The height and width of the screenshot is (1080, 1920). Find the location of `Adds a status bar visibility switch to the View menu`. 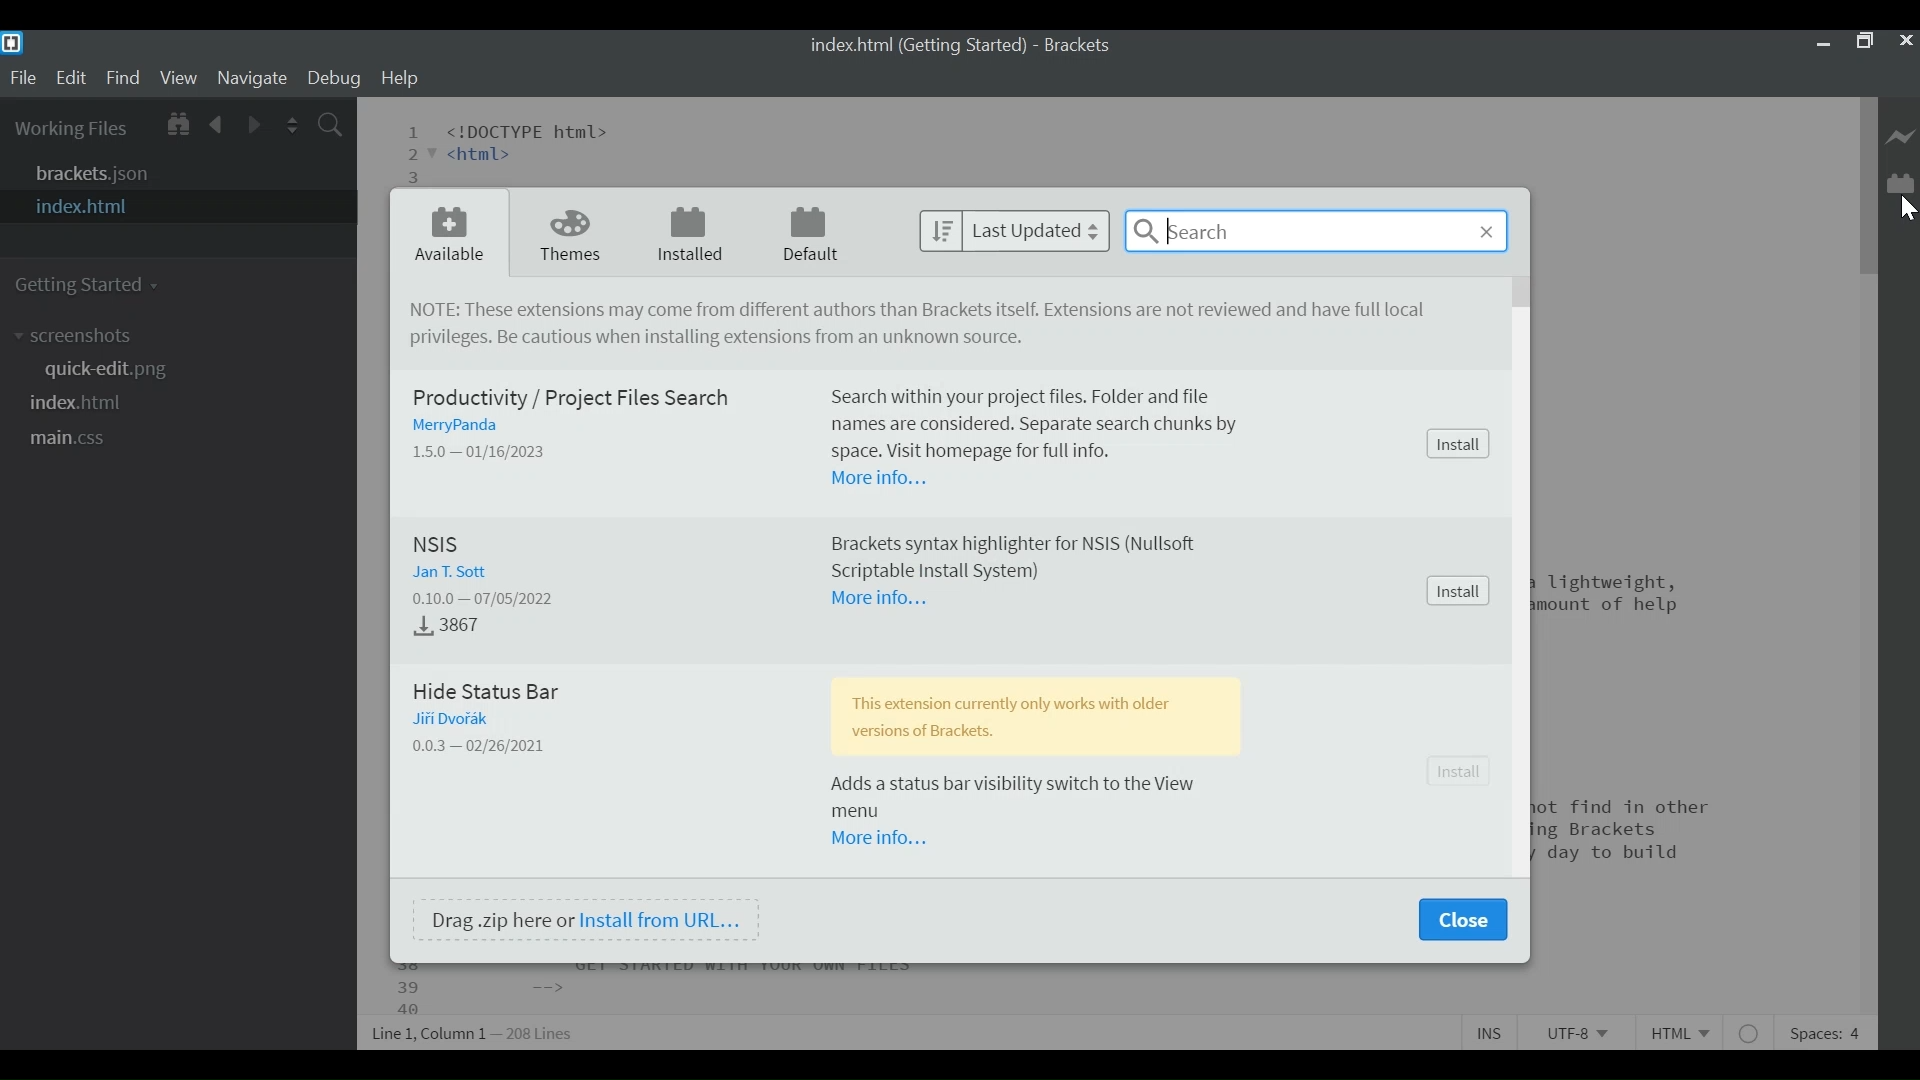

Adds a status bar visibility switch to the View menu is located at coordinates (1036, 794).